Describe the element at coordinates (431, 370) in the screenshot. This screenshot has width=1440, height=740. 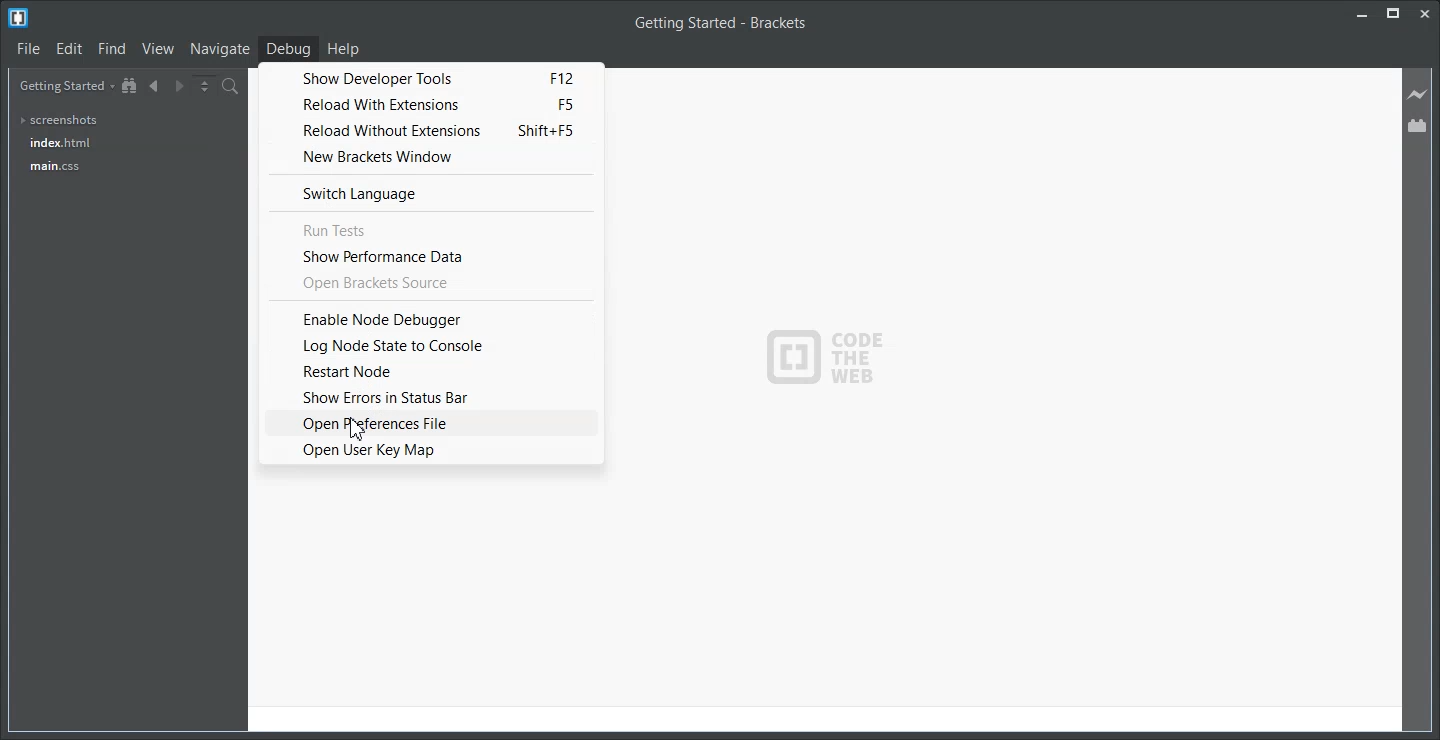
I see `Restart Node` at that location.